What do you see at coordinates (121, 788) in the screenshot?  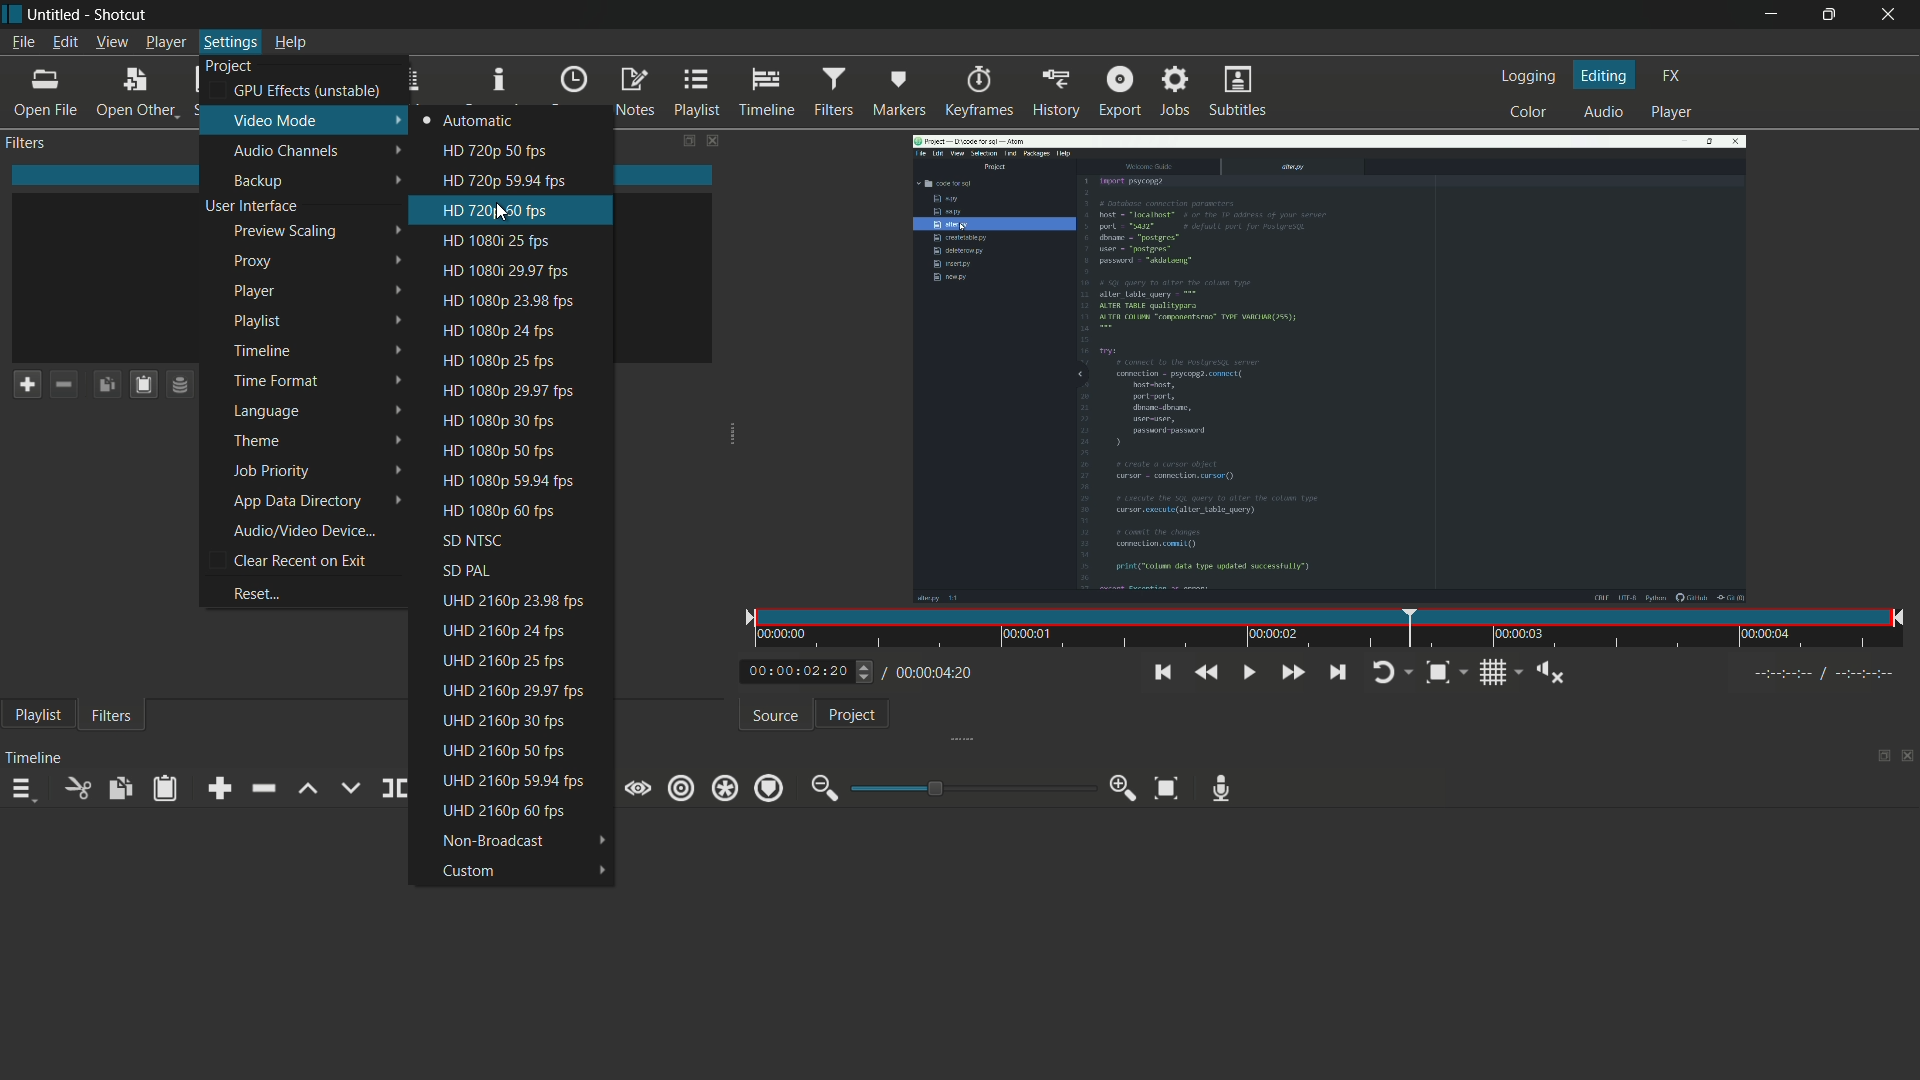 I see `copy` at bounding box center [121, 788].